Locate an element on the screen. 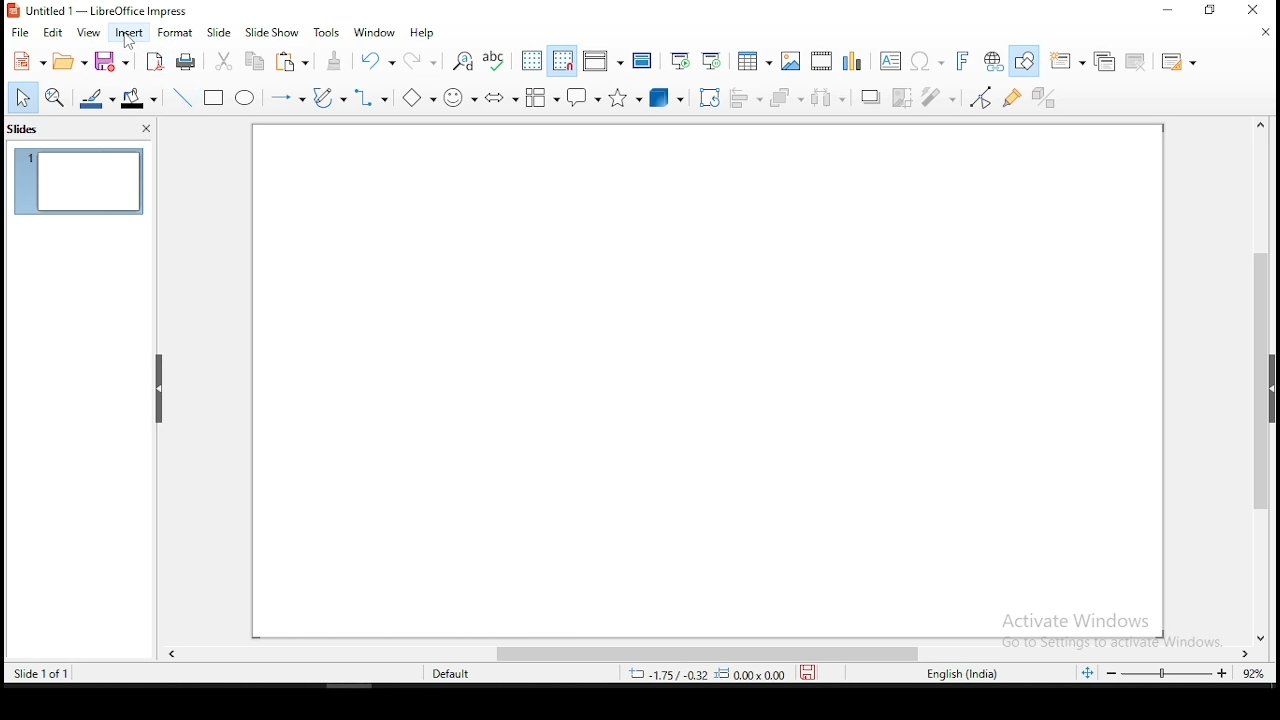 This screenshot has height=720, width=1280. scroll bar is located at coordinates (711, 653).